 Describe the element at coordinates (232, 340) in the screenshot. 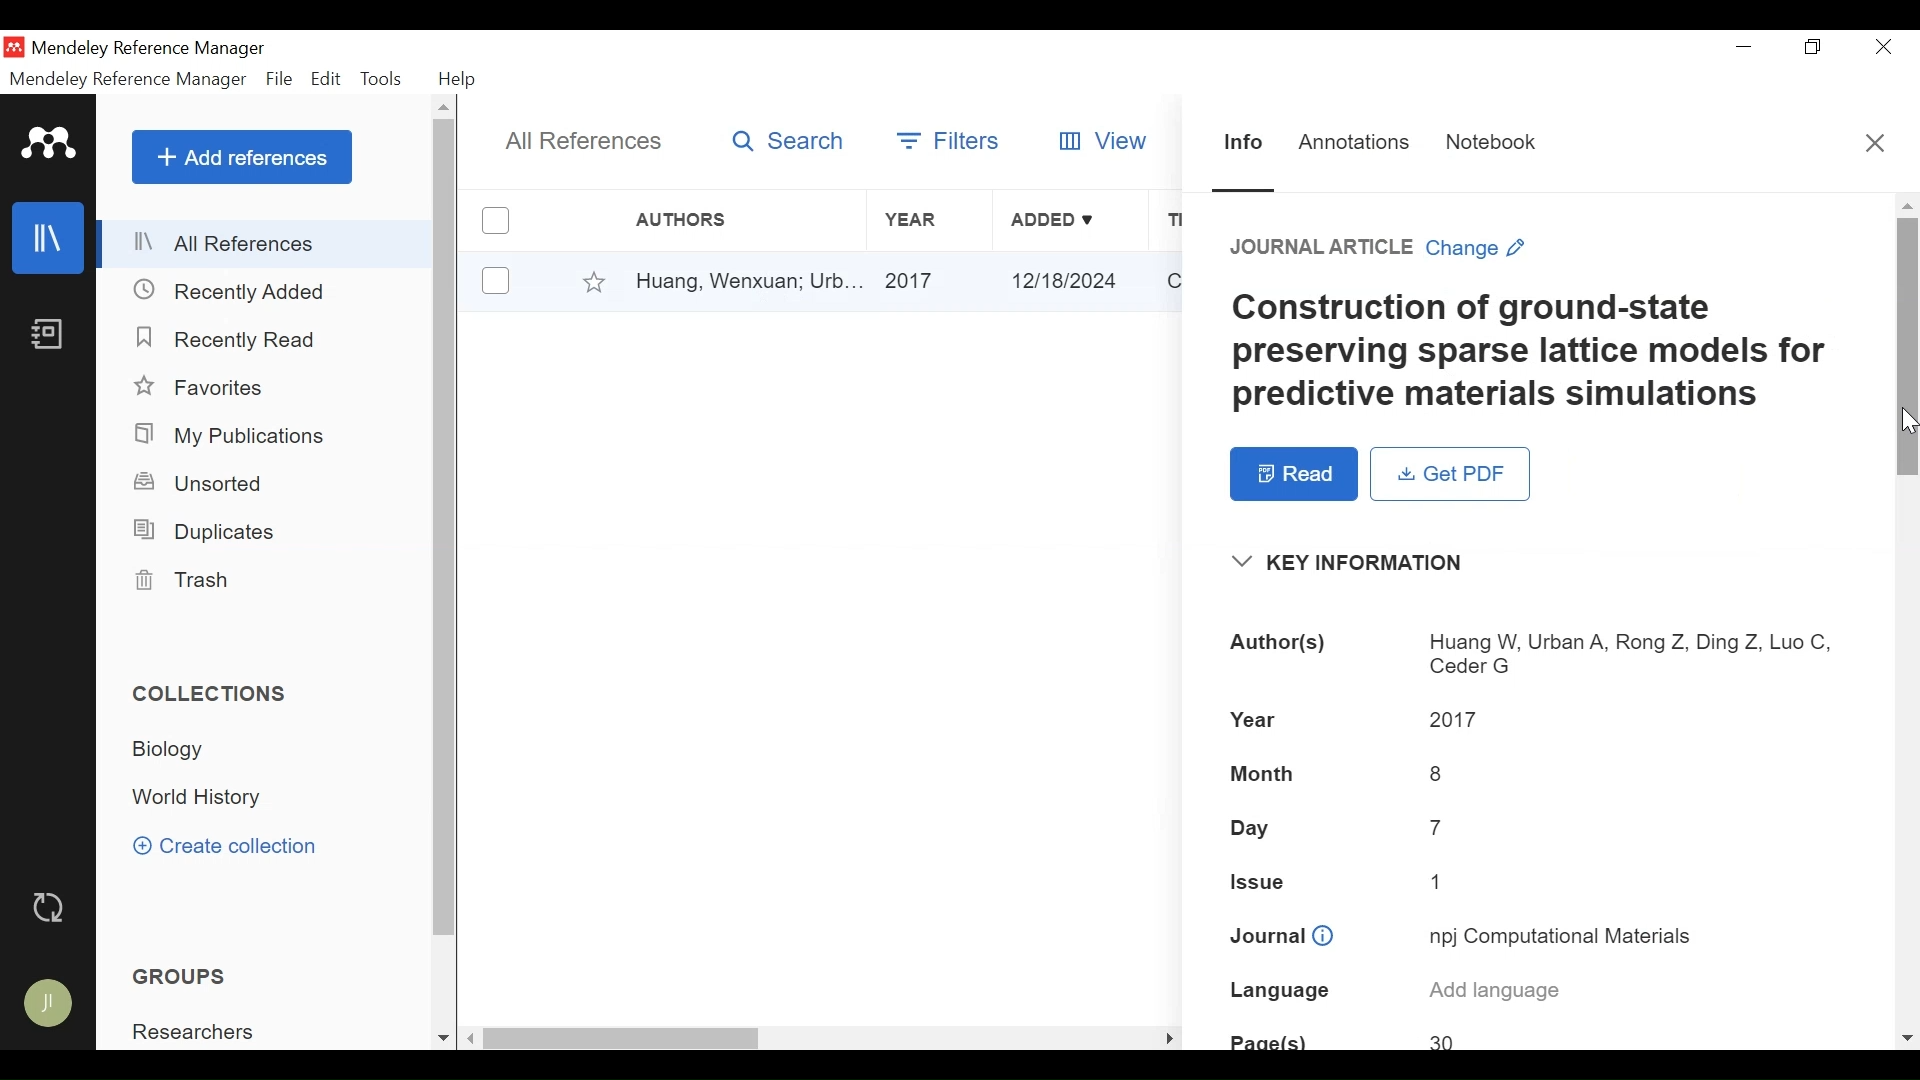

I see `Recently Read` at that location.